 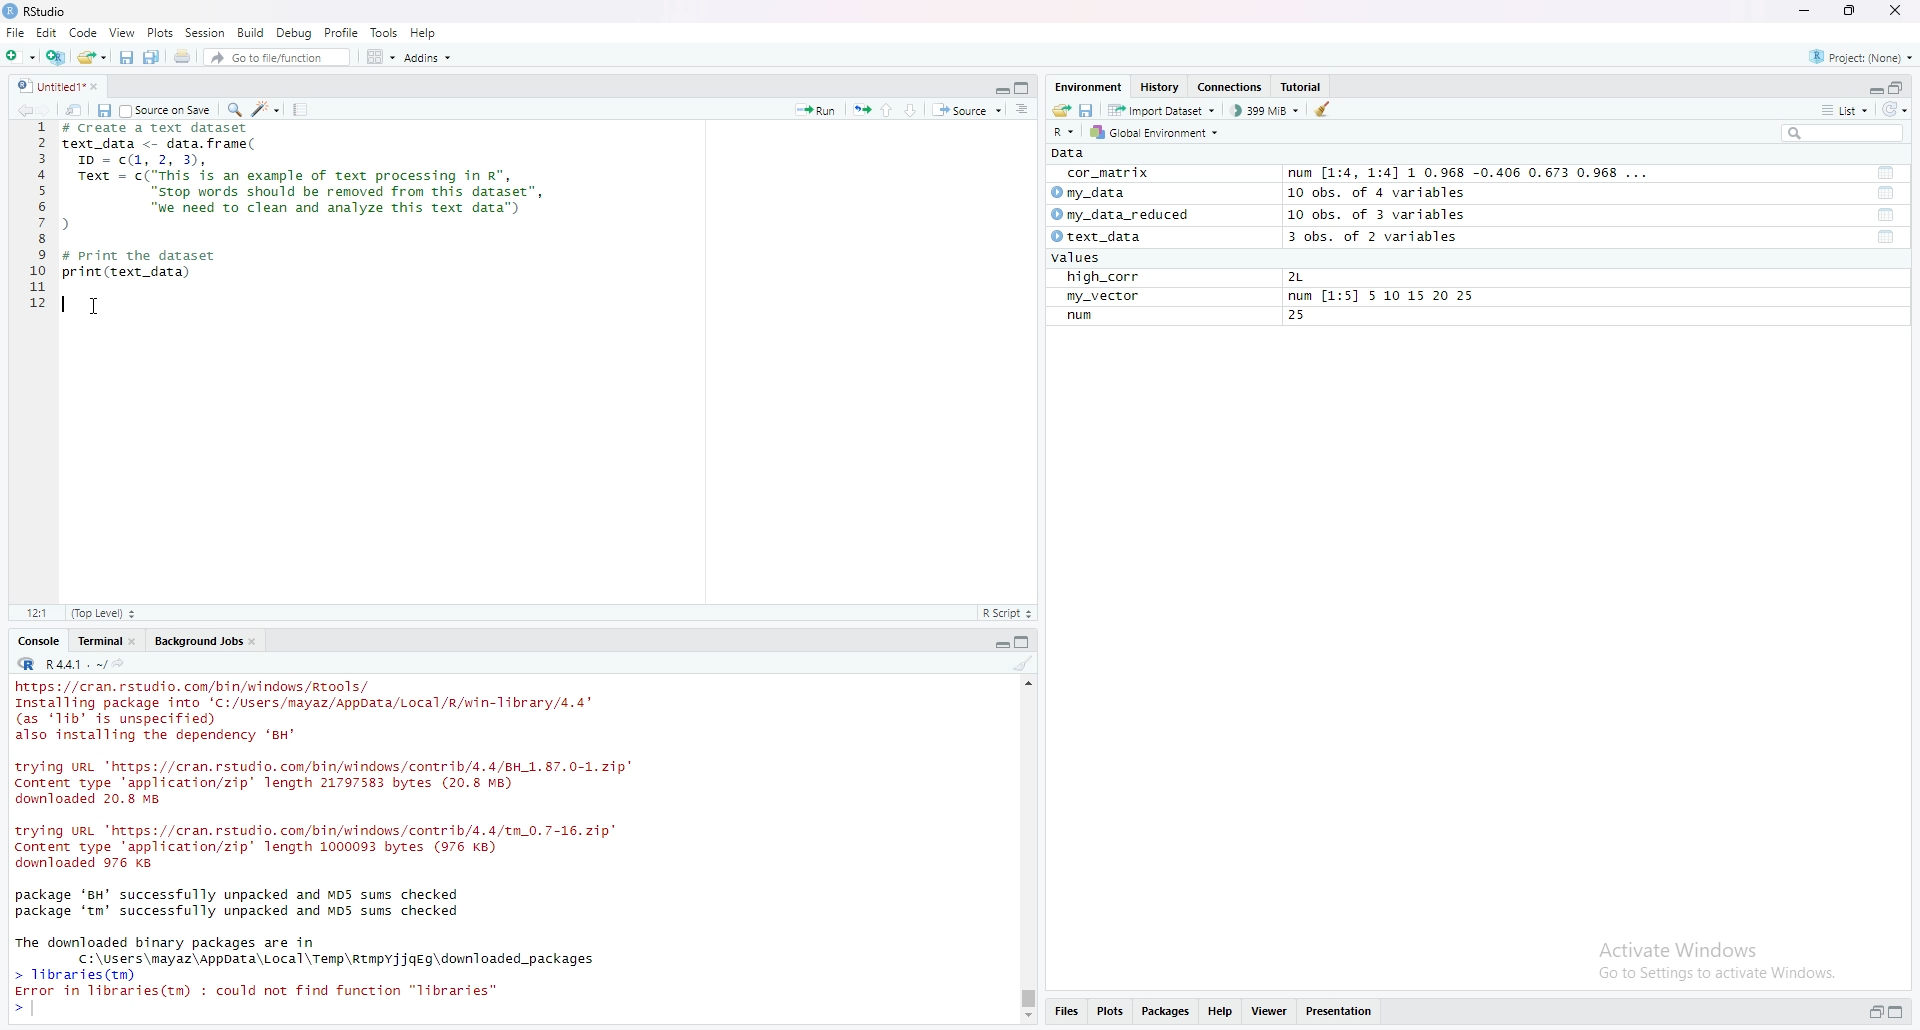 What do you see at coordinates (123, 33) in the screenshot?
I see `view` at bounding box center [123, 33].